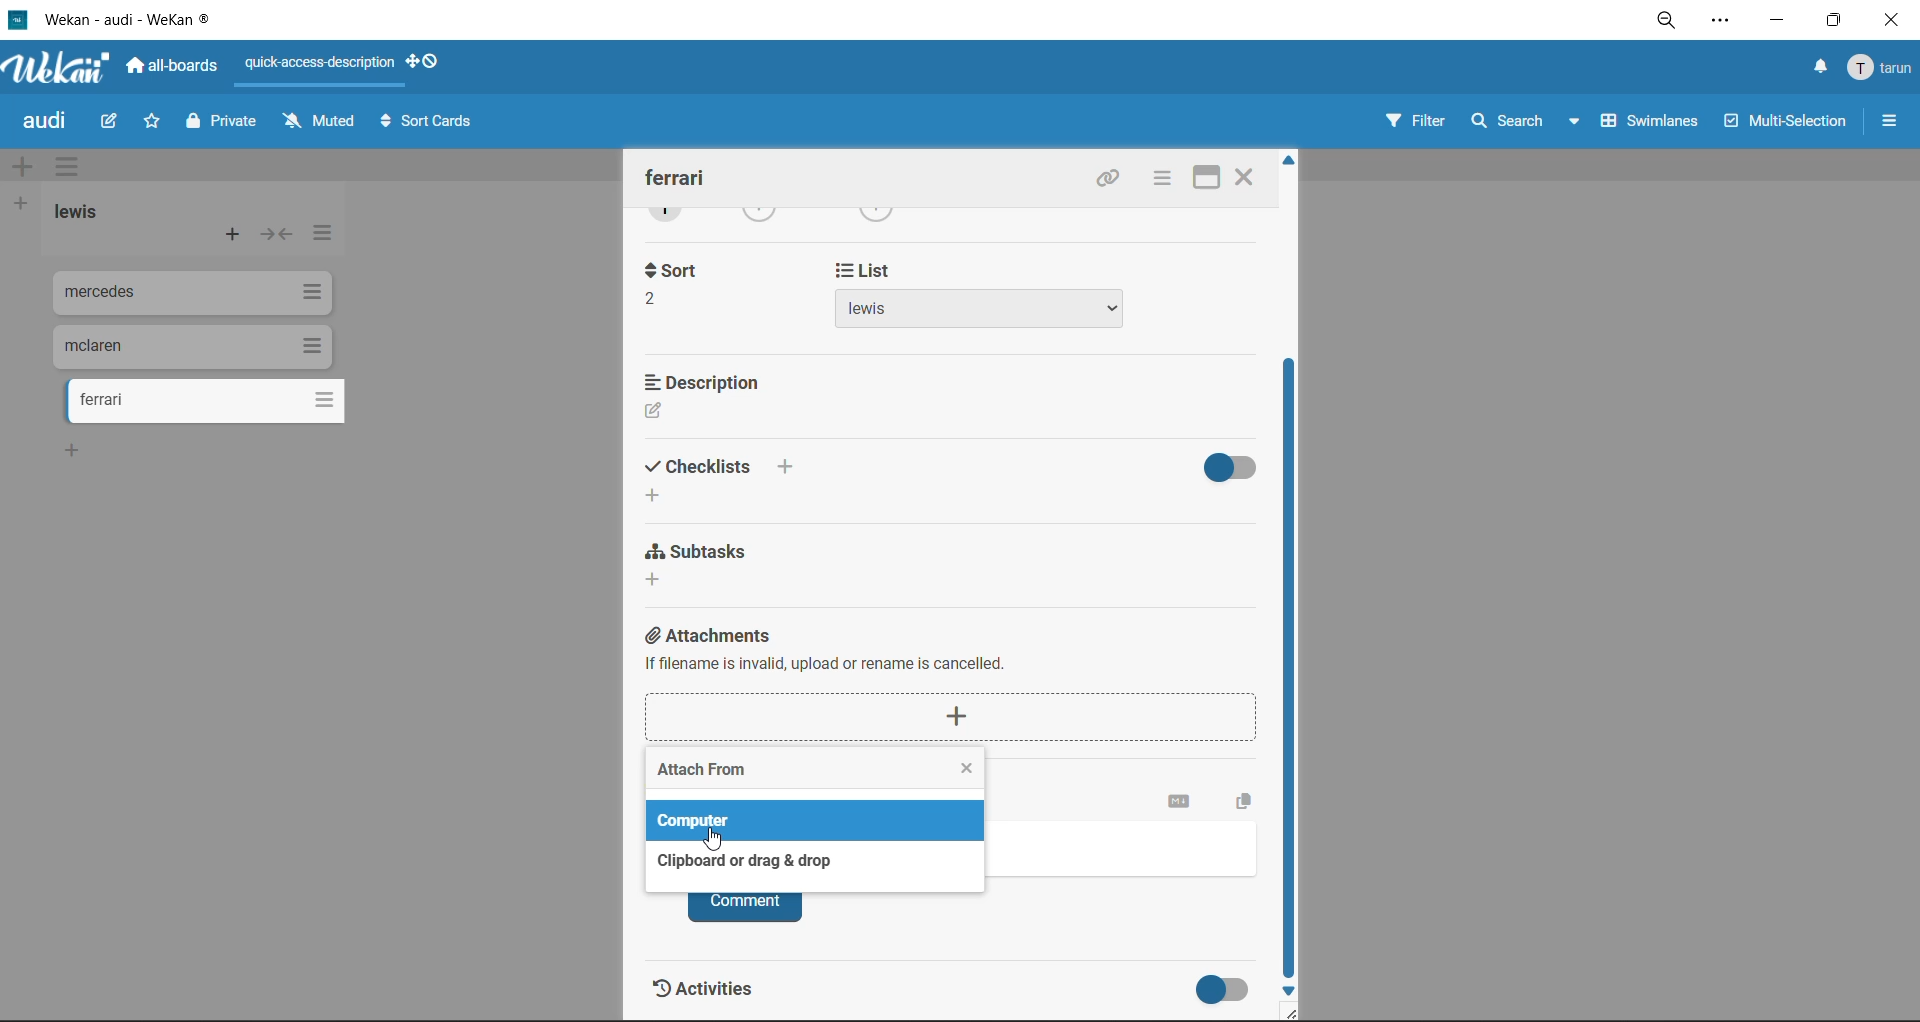  Describe the element at coordinates (315, 123) in the screenshot. I see `muted` at that location.